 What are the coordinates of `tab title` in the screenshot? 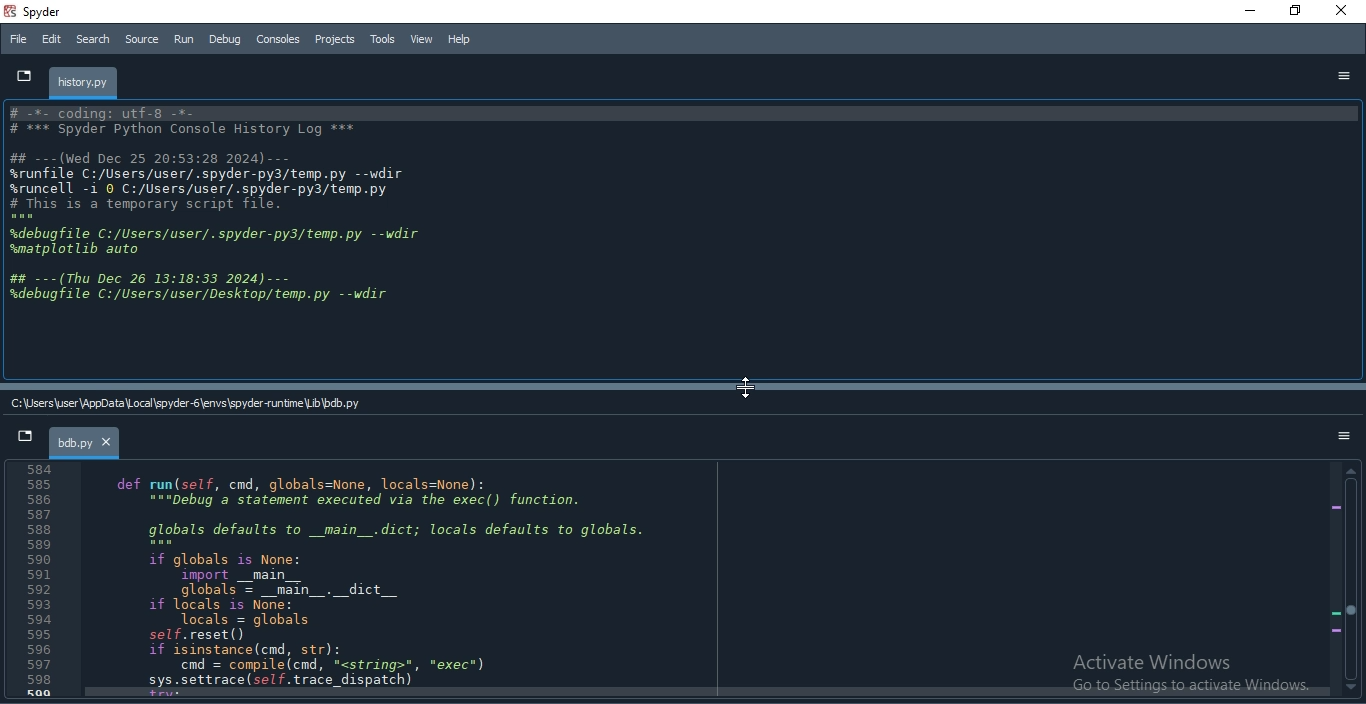 It's located at (86, 442).